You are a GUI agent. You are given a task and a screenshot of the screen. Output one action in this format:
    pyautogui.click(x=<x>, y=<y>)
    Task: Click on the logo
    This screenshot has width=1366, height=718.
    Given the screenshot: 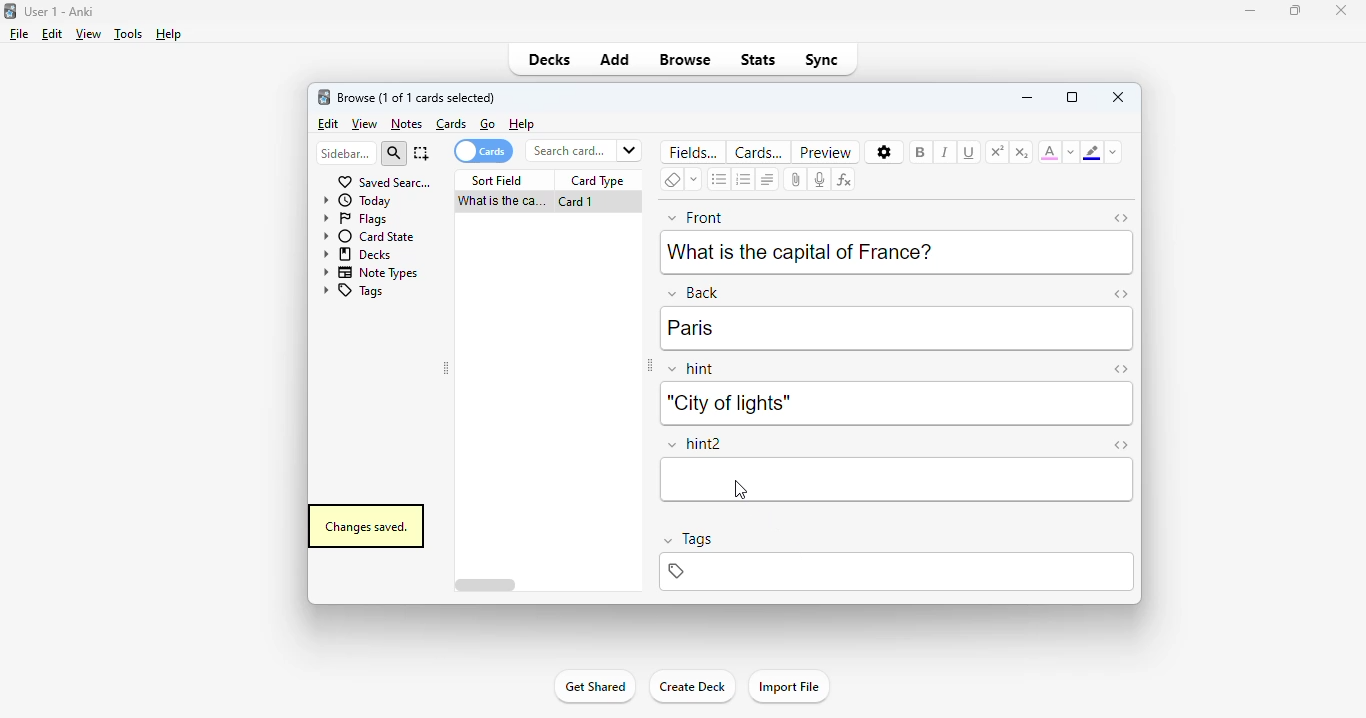 What is the action you would take?
    pyautogui.click(x=323, y=96)
    